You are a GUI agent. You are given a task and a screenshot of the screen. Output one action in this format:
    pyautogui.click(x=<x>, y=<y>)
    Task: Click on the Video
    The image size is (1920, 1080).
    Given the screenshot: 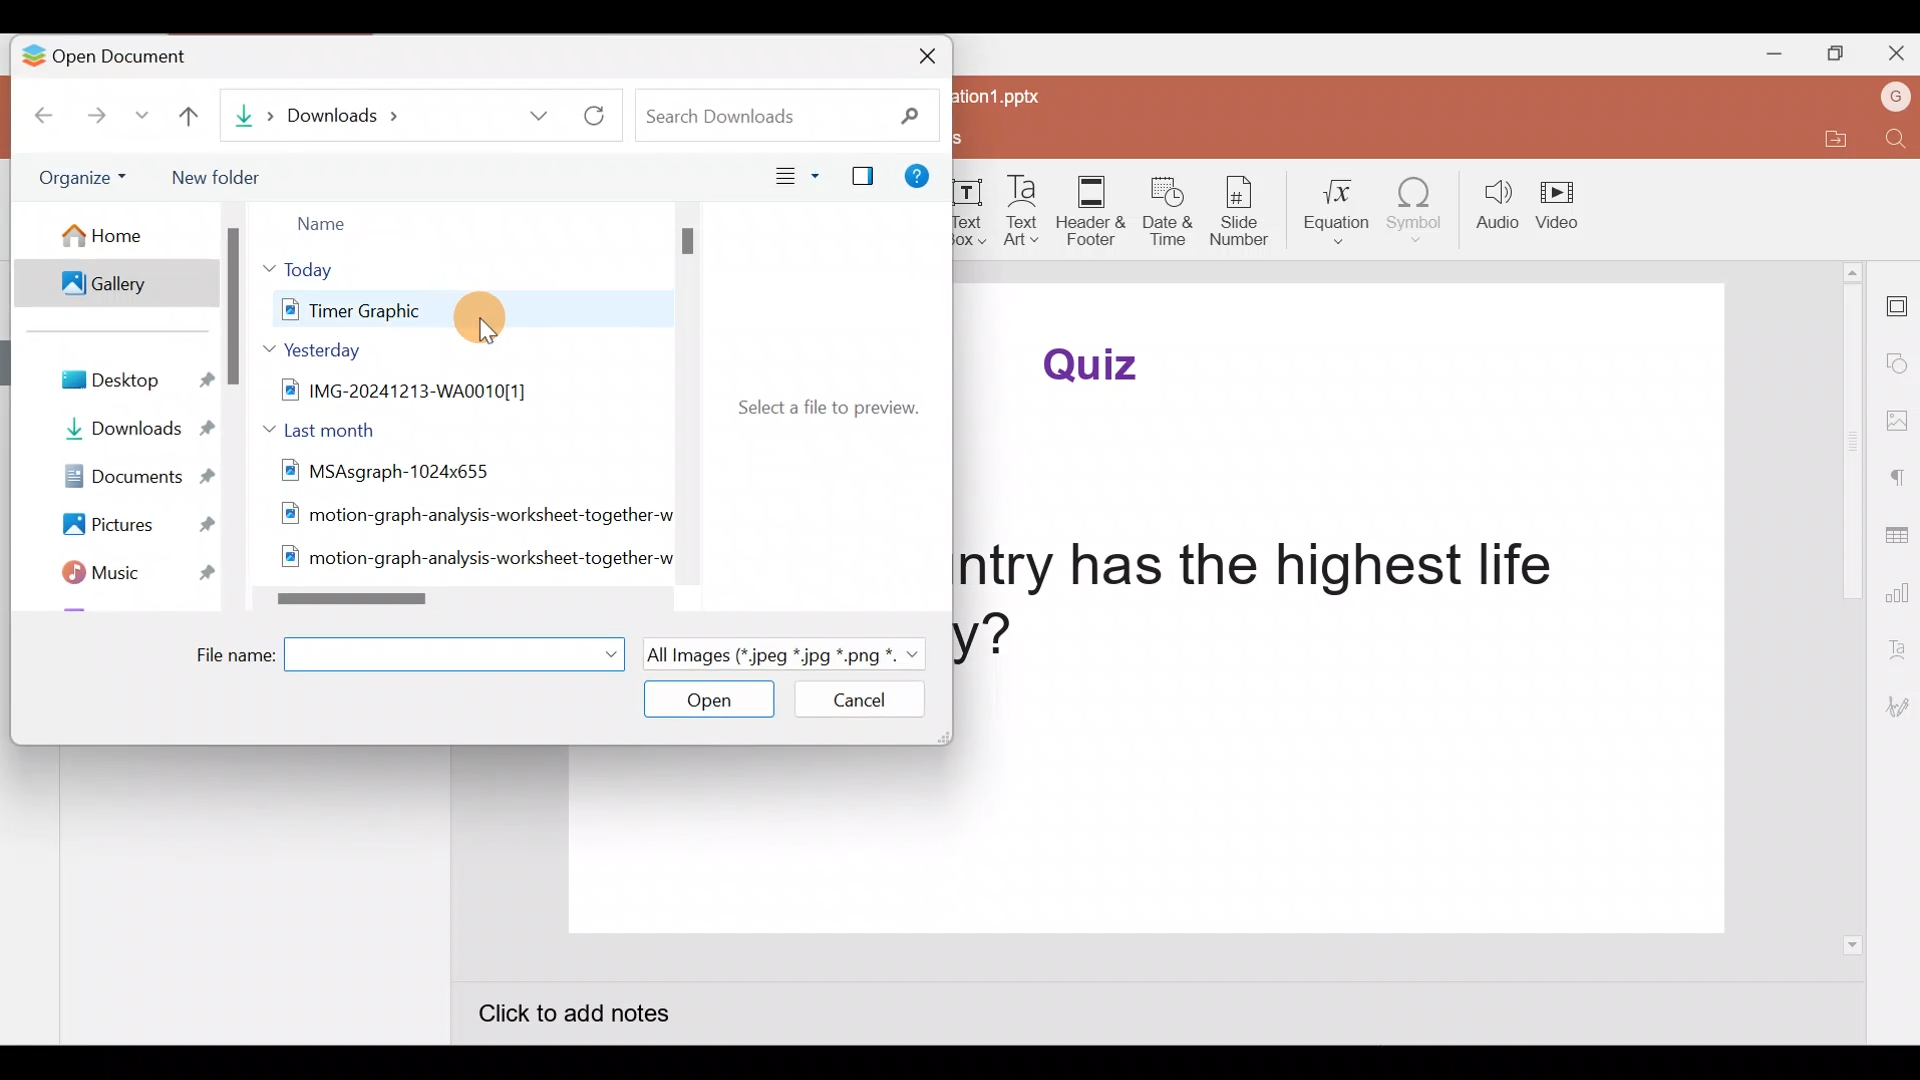 What is the action you would take?
    pyautogui.click(x=1565, y=201)
    